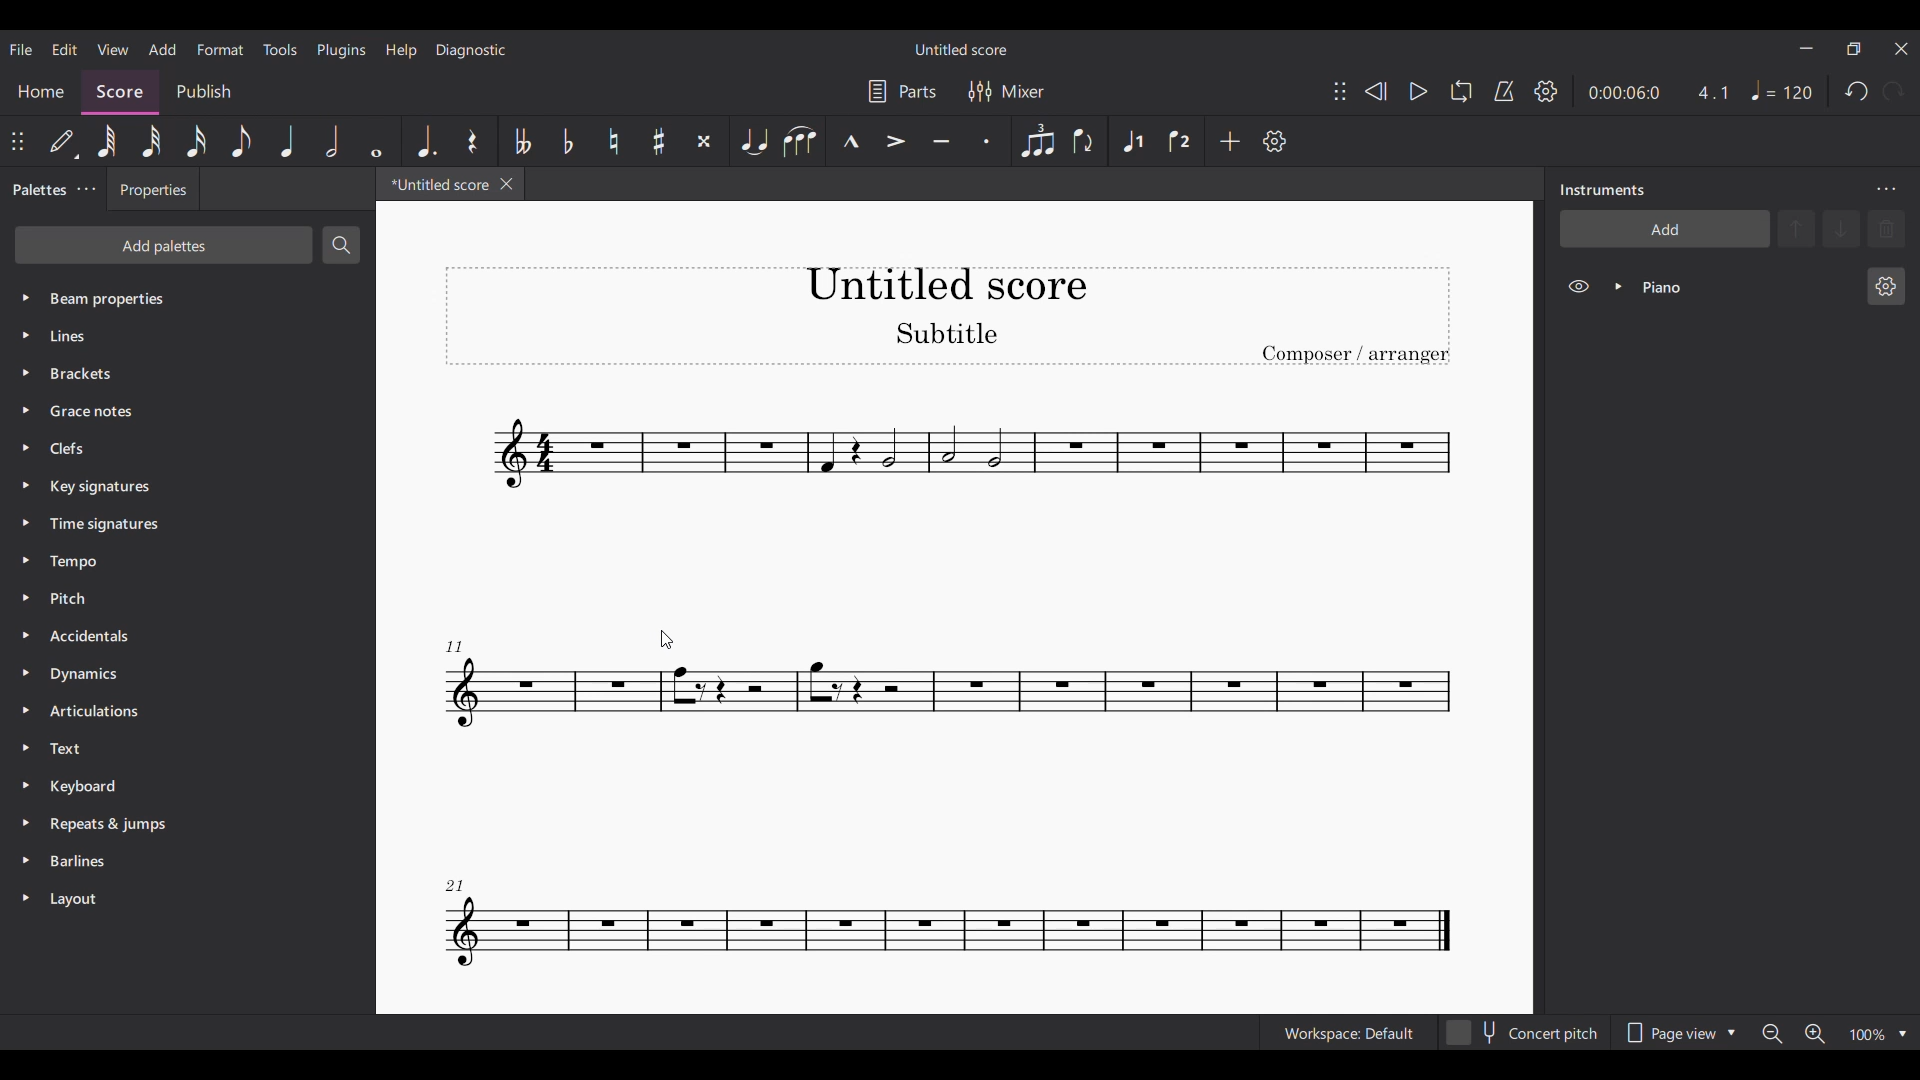 This screenshot has height=1080, width=1920. What do you see at coordinates (1618, 286) in the screenshot?
I see `Expand` at bounding box center [1618, 286].